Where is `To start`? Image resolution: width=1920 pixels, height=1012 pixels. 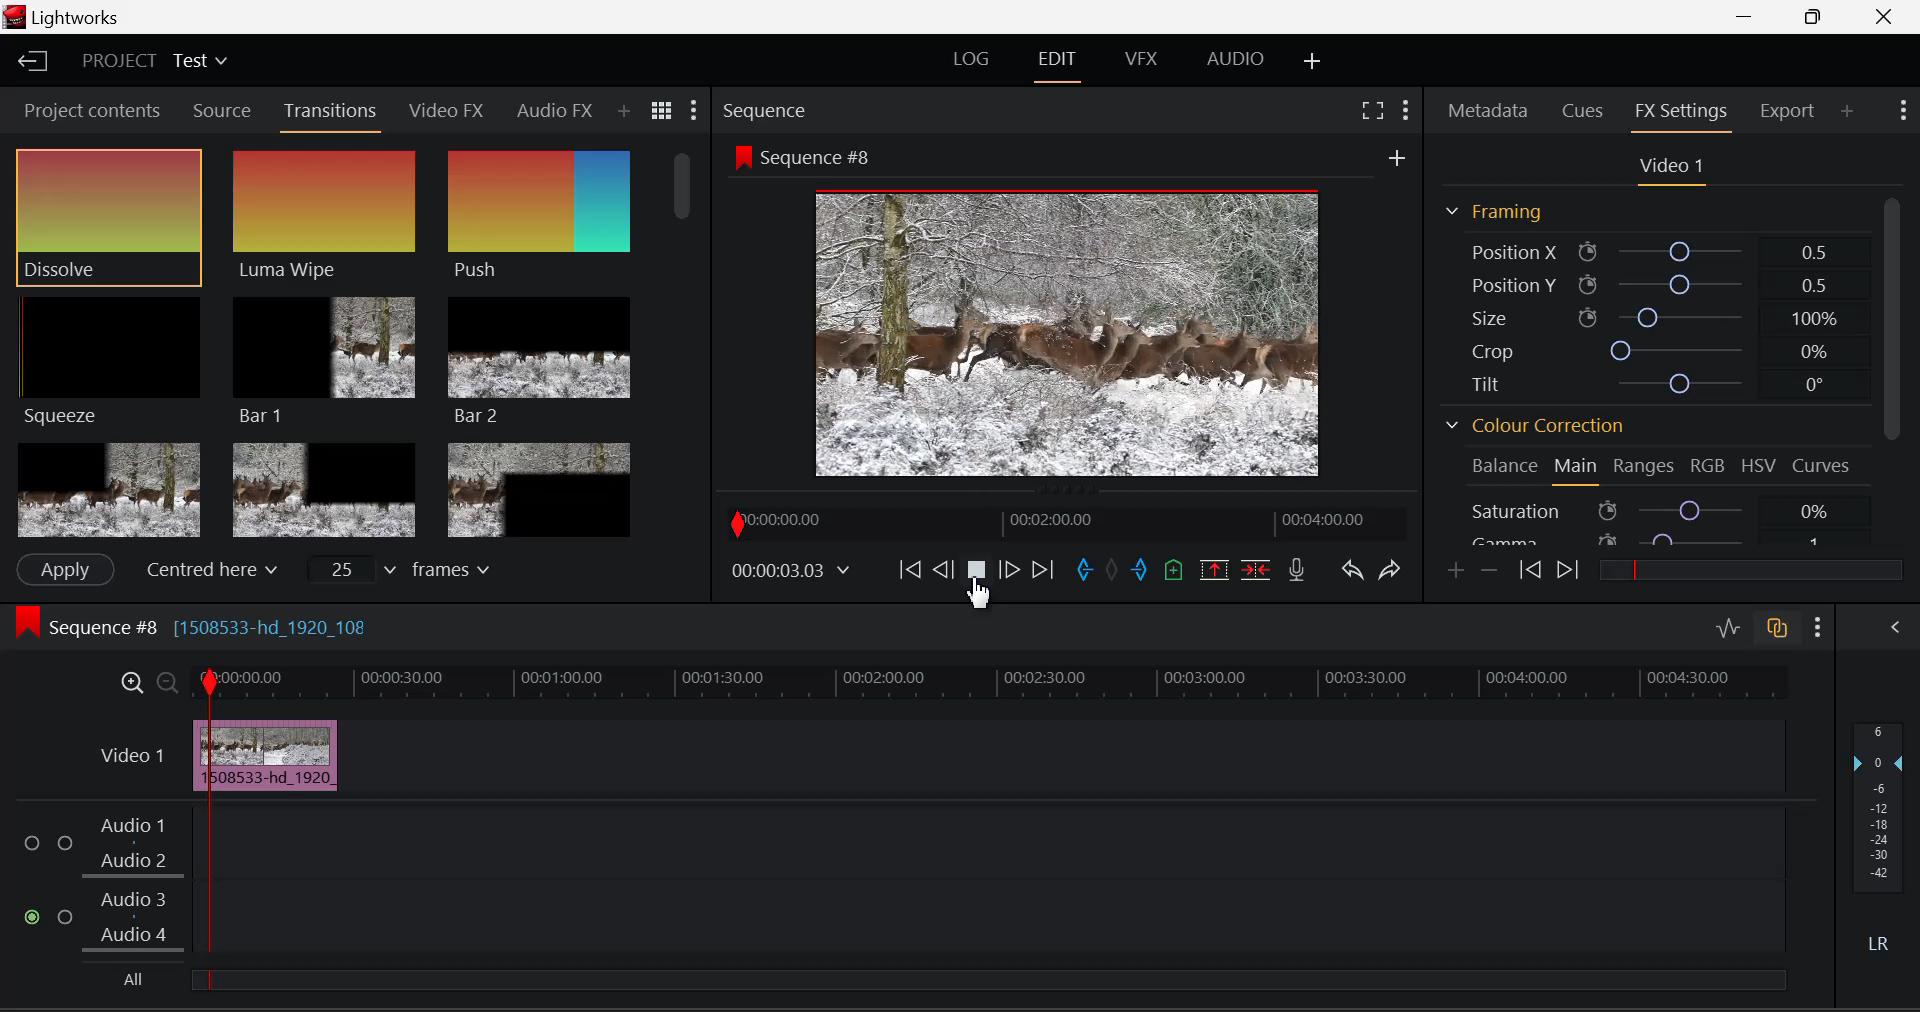
To start is located at coordinates (910, 572).